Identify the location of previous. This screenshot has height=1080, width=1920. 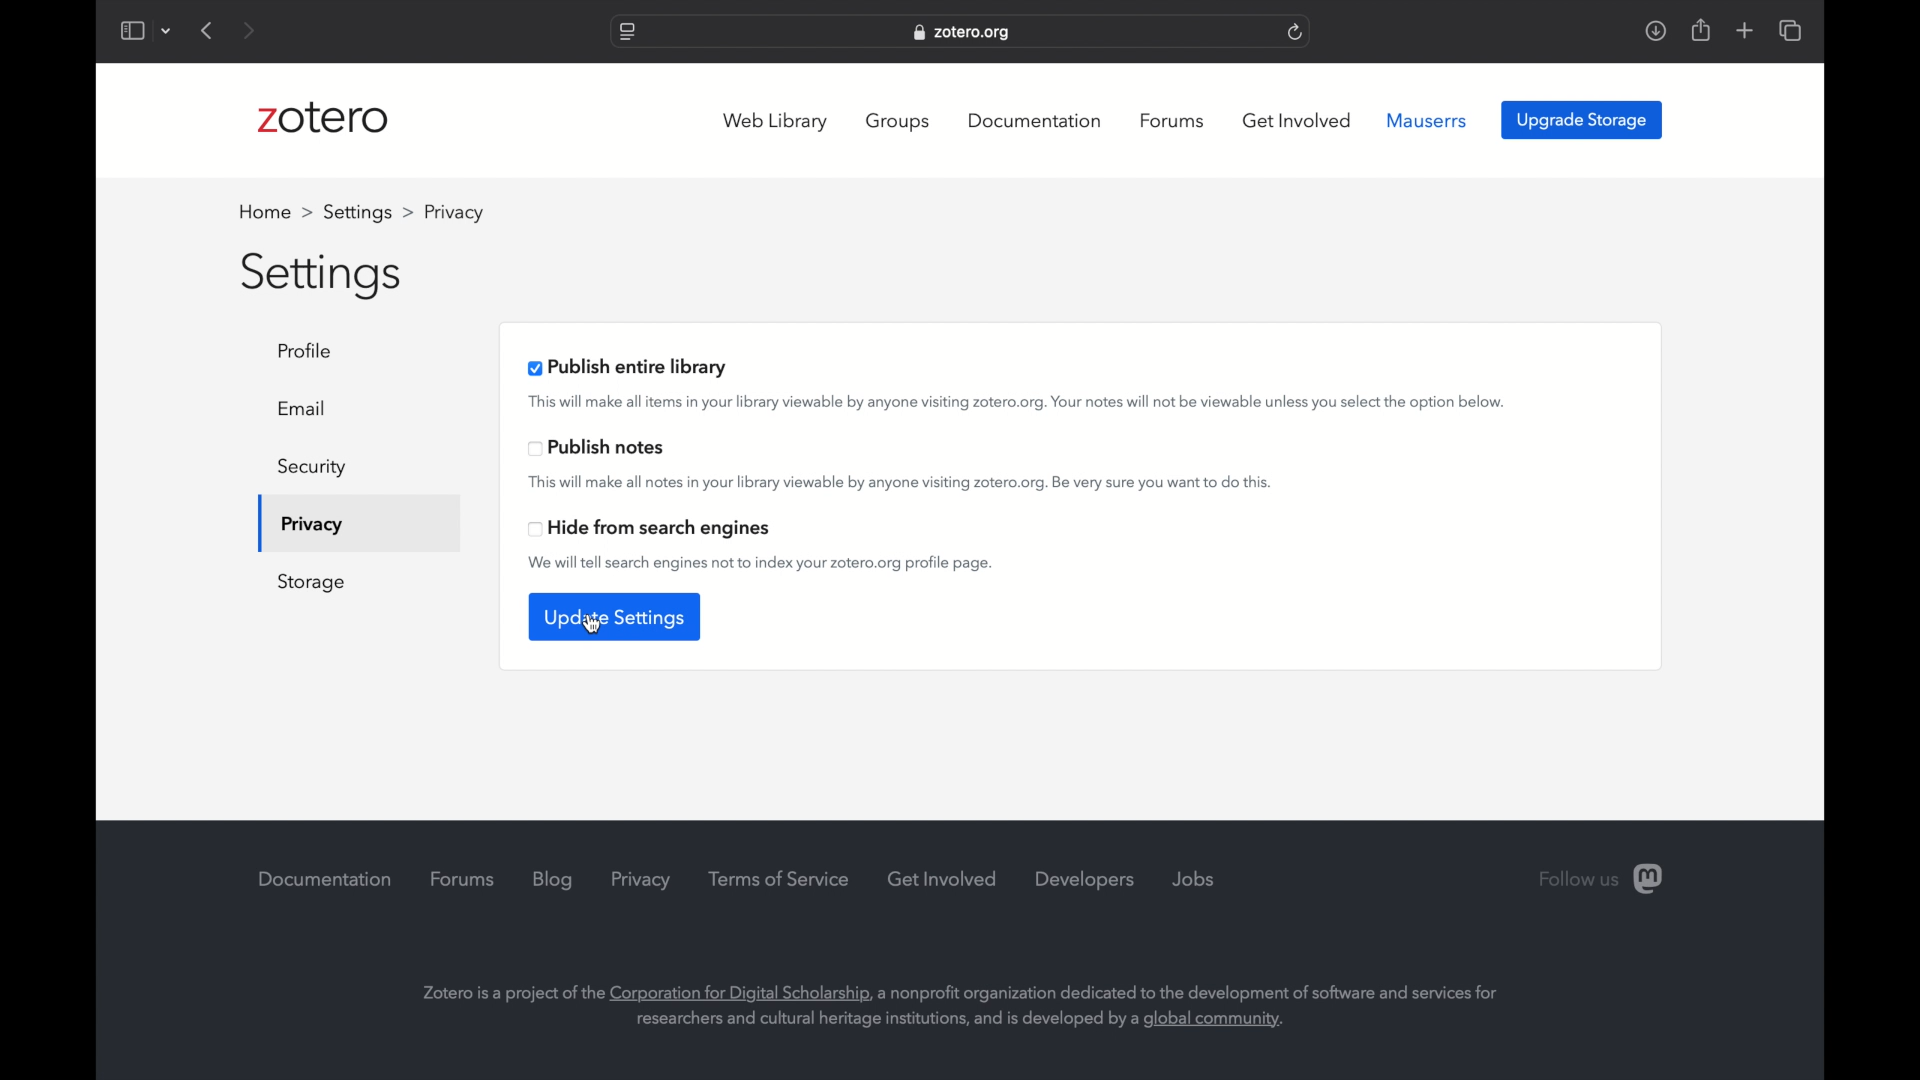
(208, 30).